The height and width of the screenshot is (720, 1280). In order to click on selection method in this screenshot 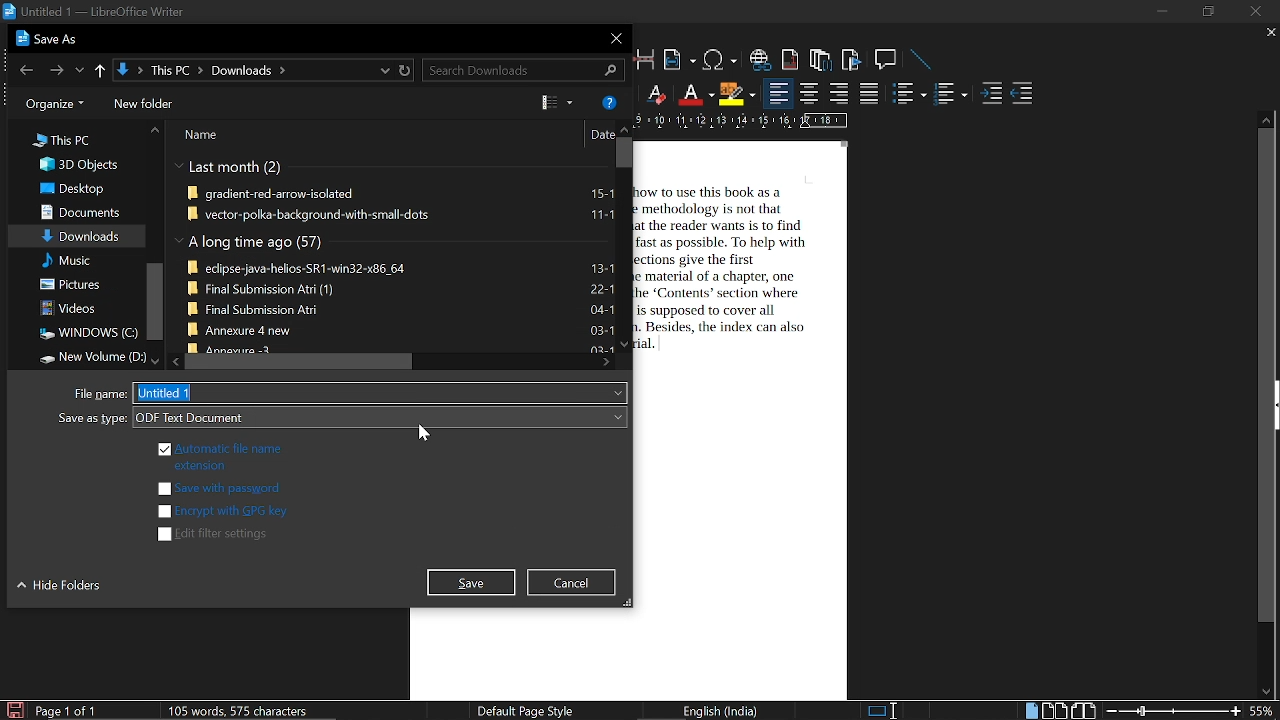, I will do `click(881, 711)`.